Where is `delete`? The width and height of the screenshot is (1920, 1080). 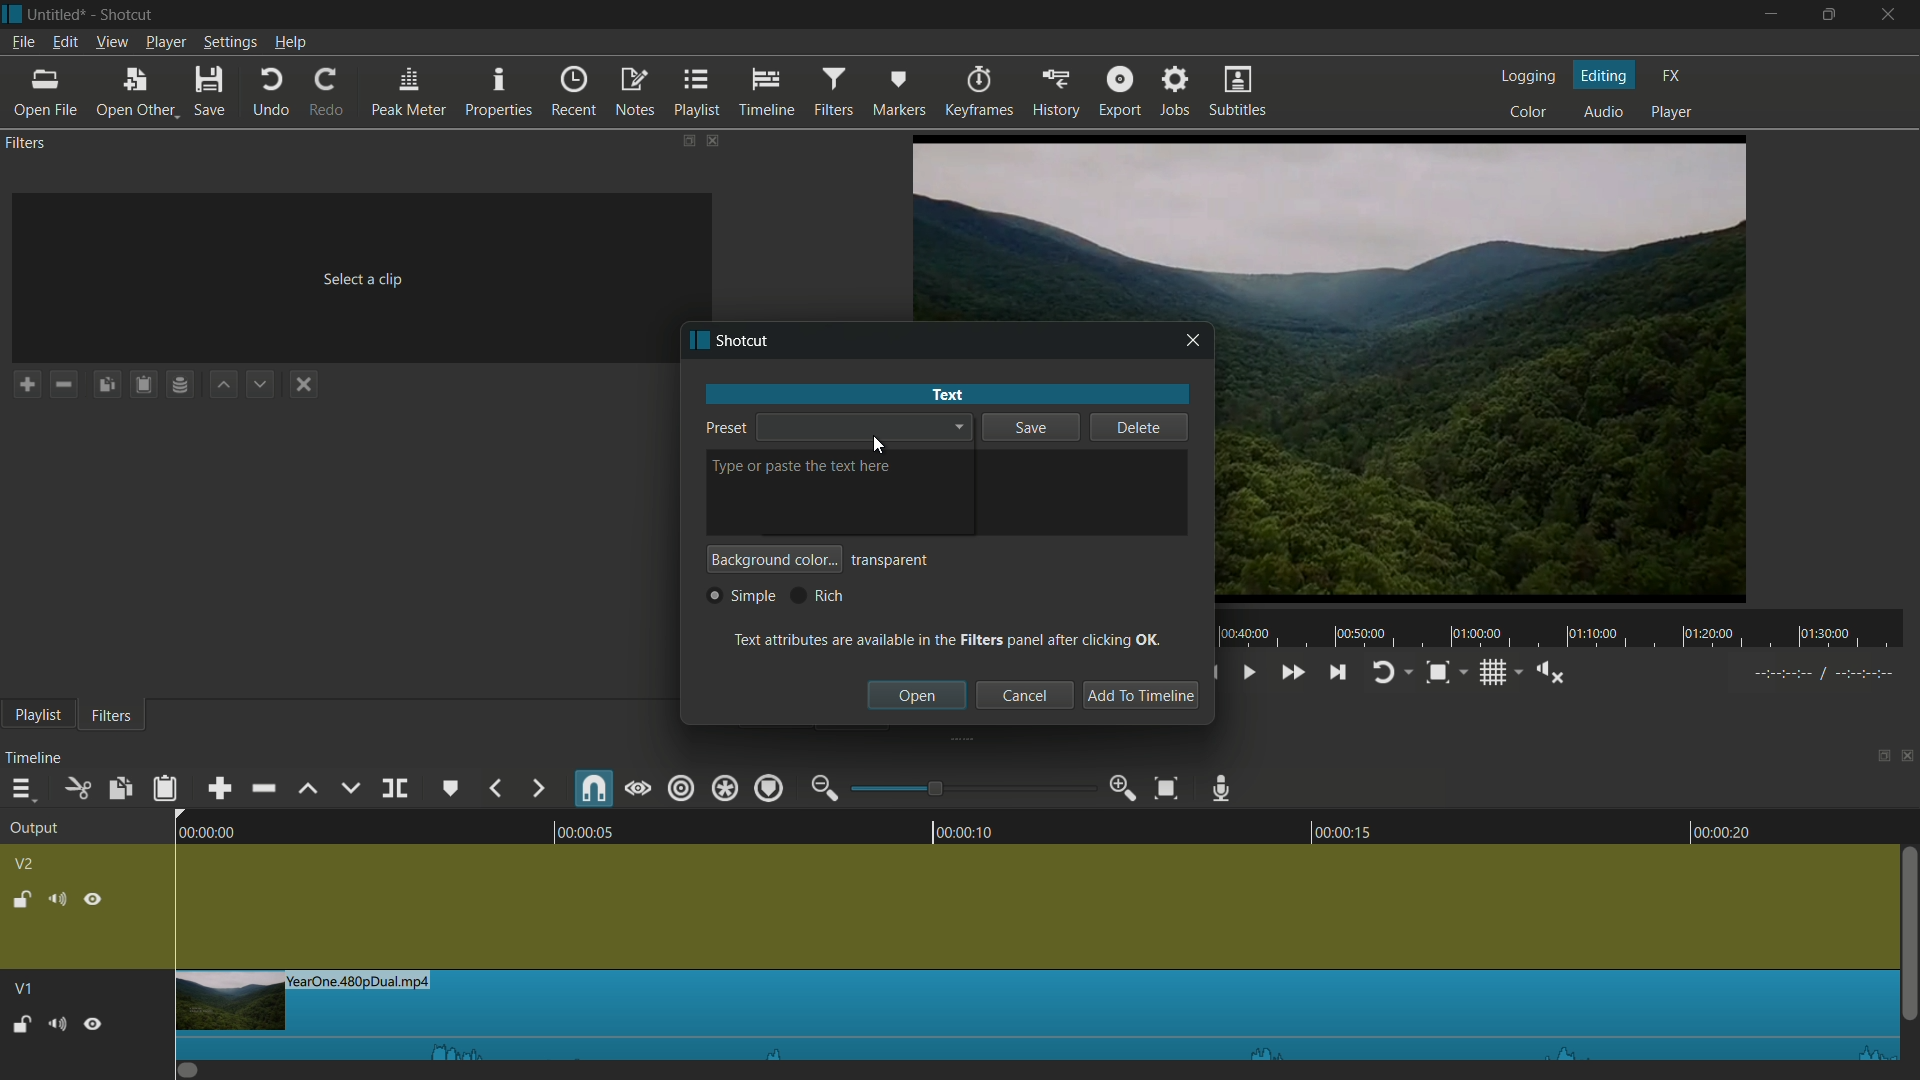
delete is located at coordinates (1139, 427).